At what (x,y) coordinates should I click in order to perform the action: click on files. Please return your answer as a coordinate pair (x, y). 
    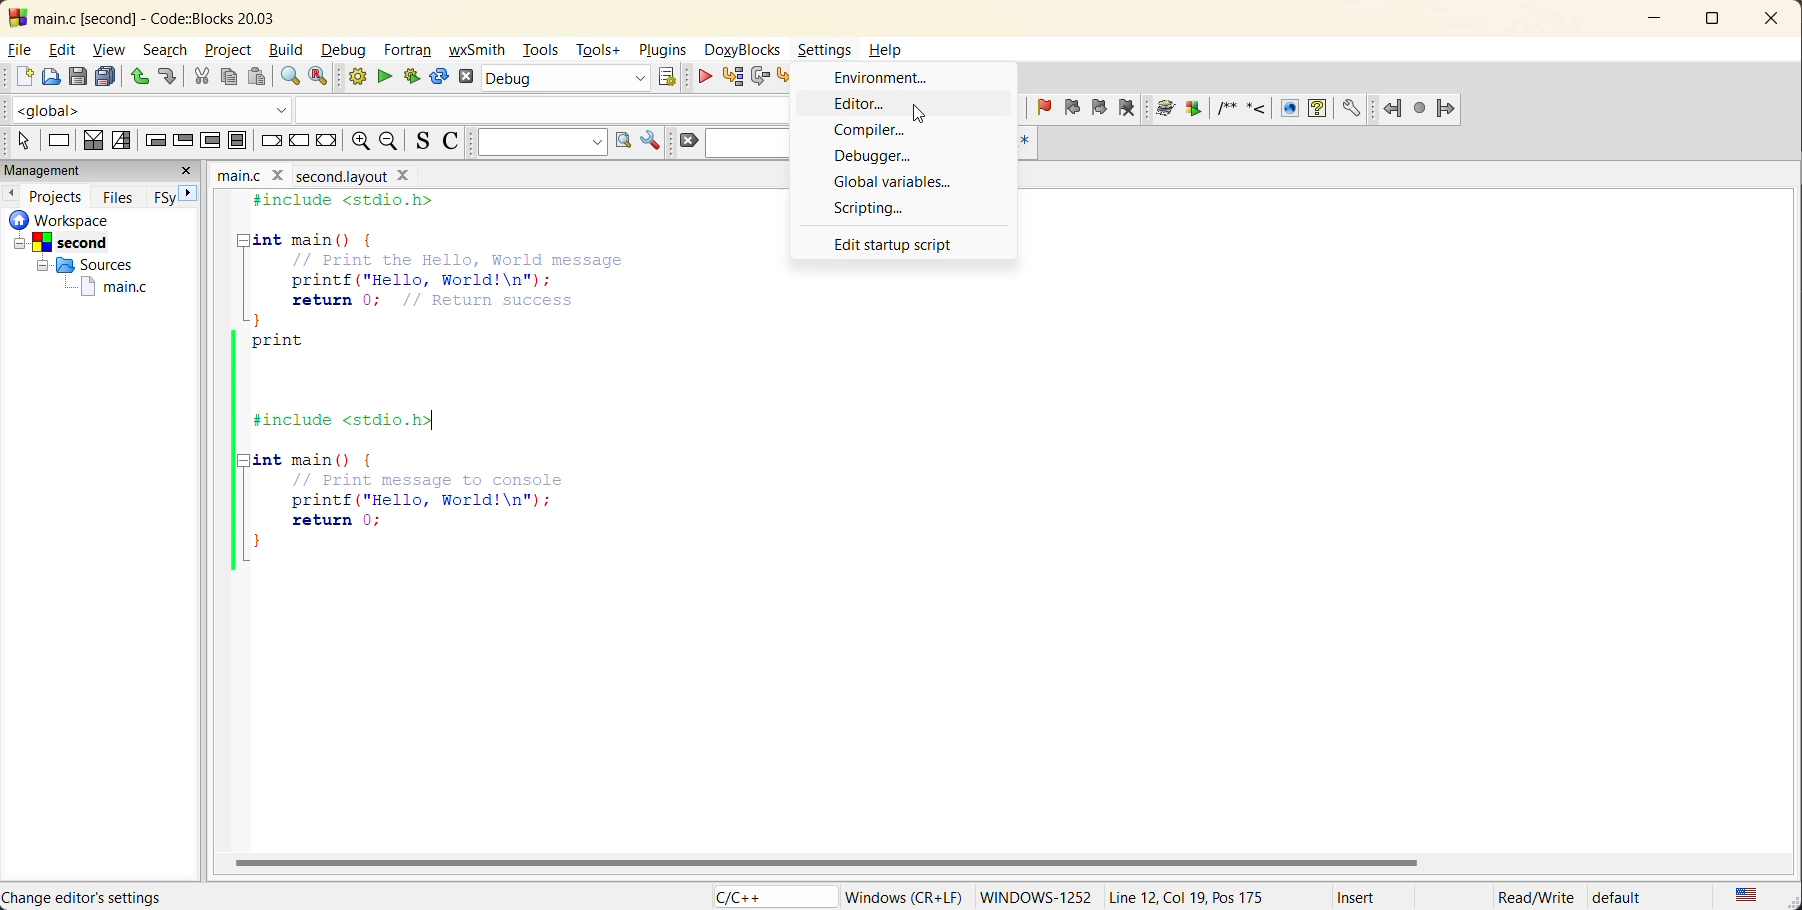
    Looking at the image, I should click on (121, 200).